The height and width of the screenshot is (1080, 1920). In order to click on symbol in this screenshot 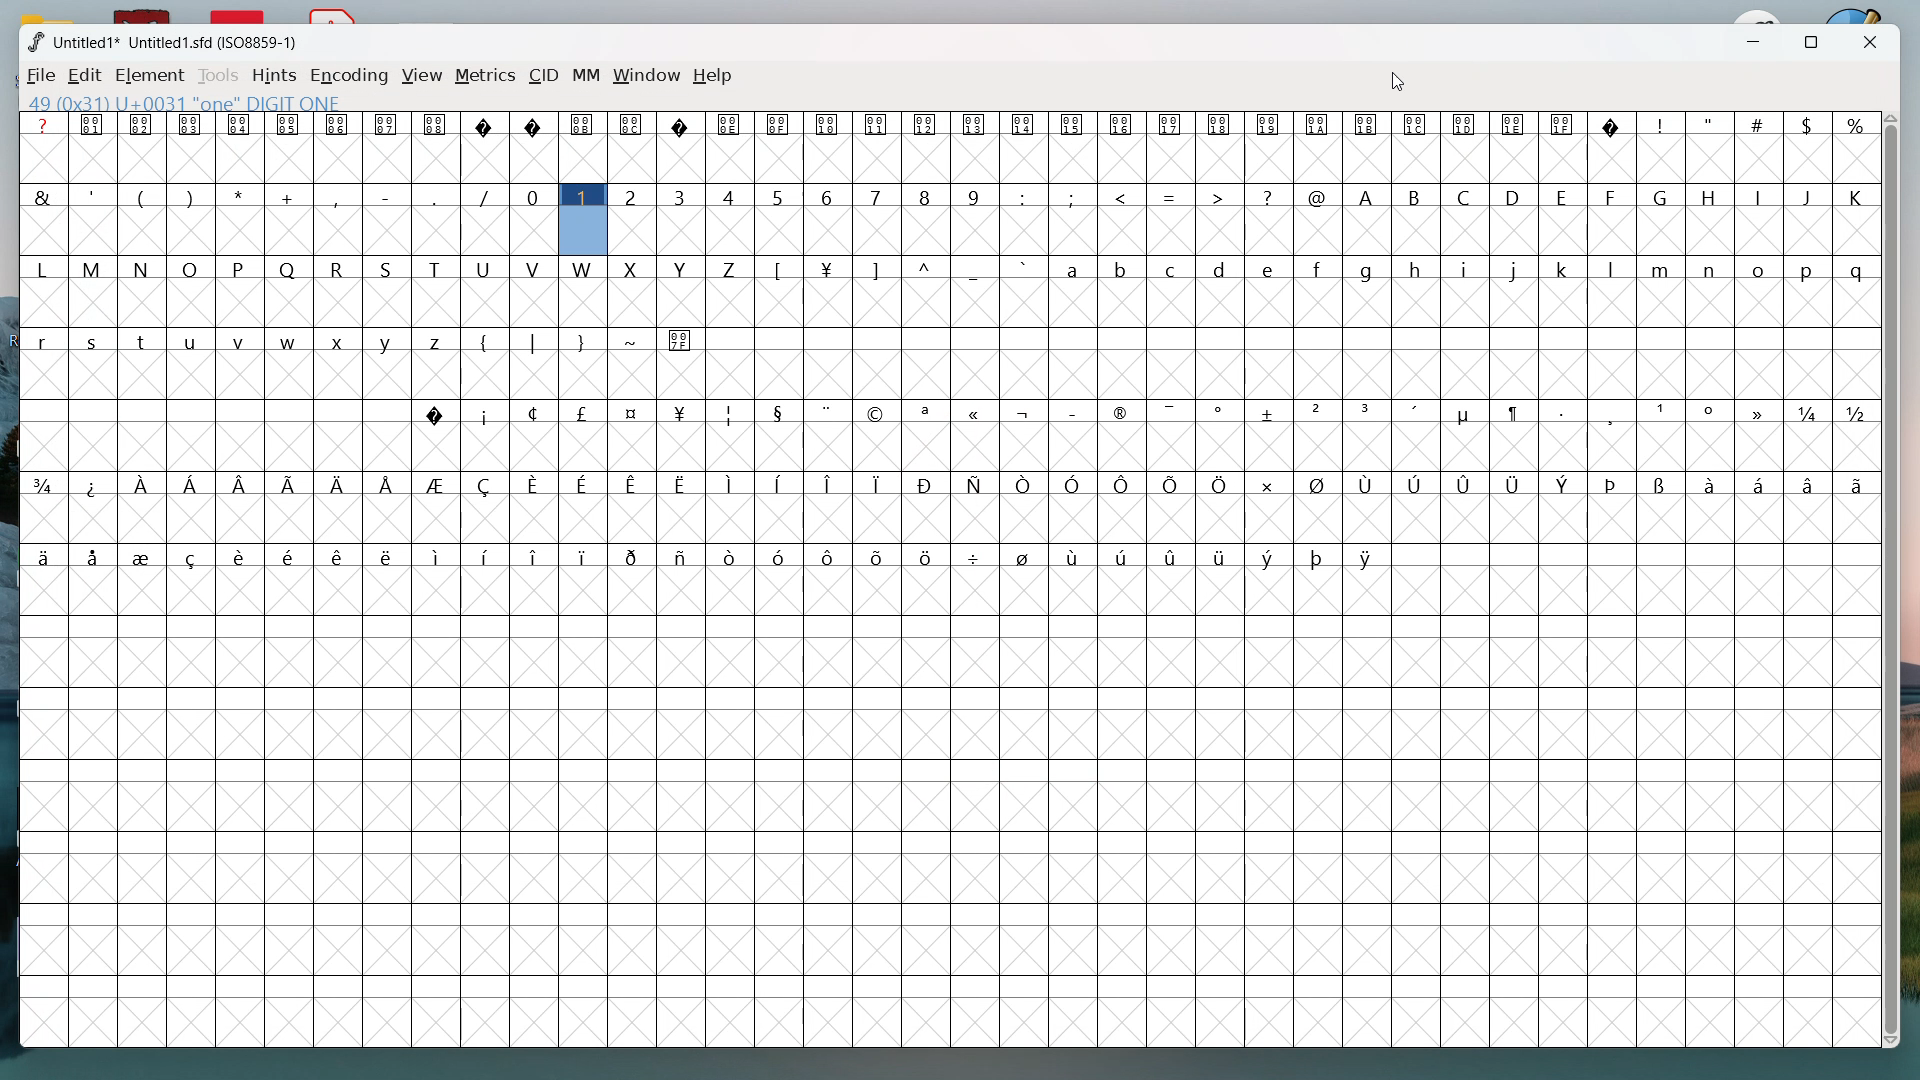, I will do `click(240, 124)`.